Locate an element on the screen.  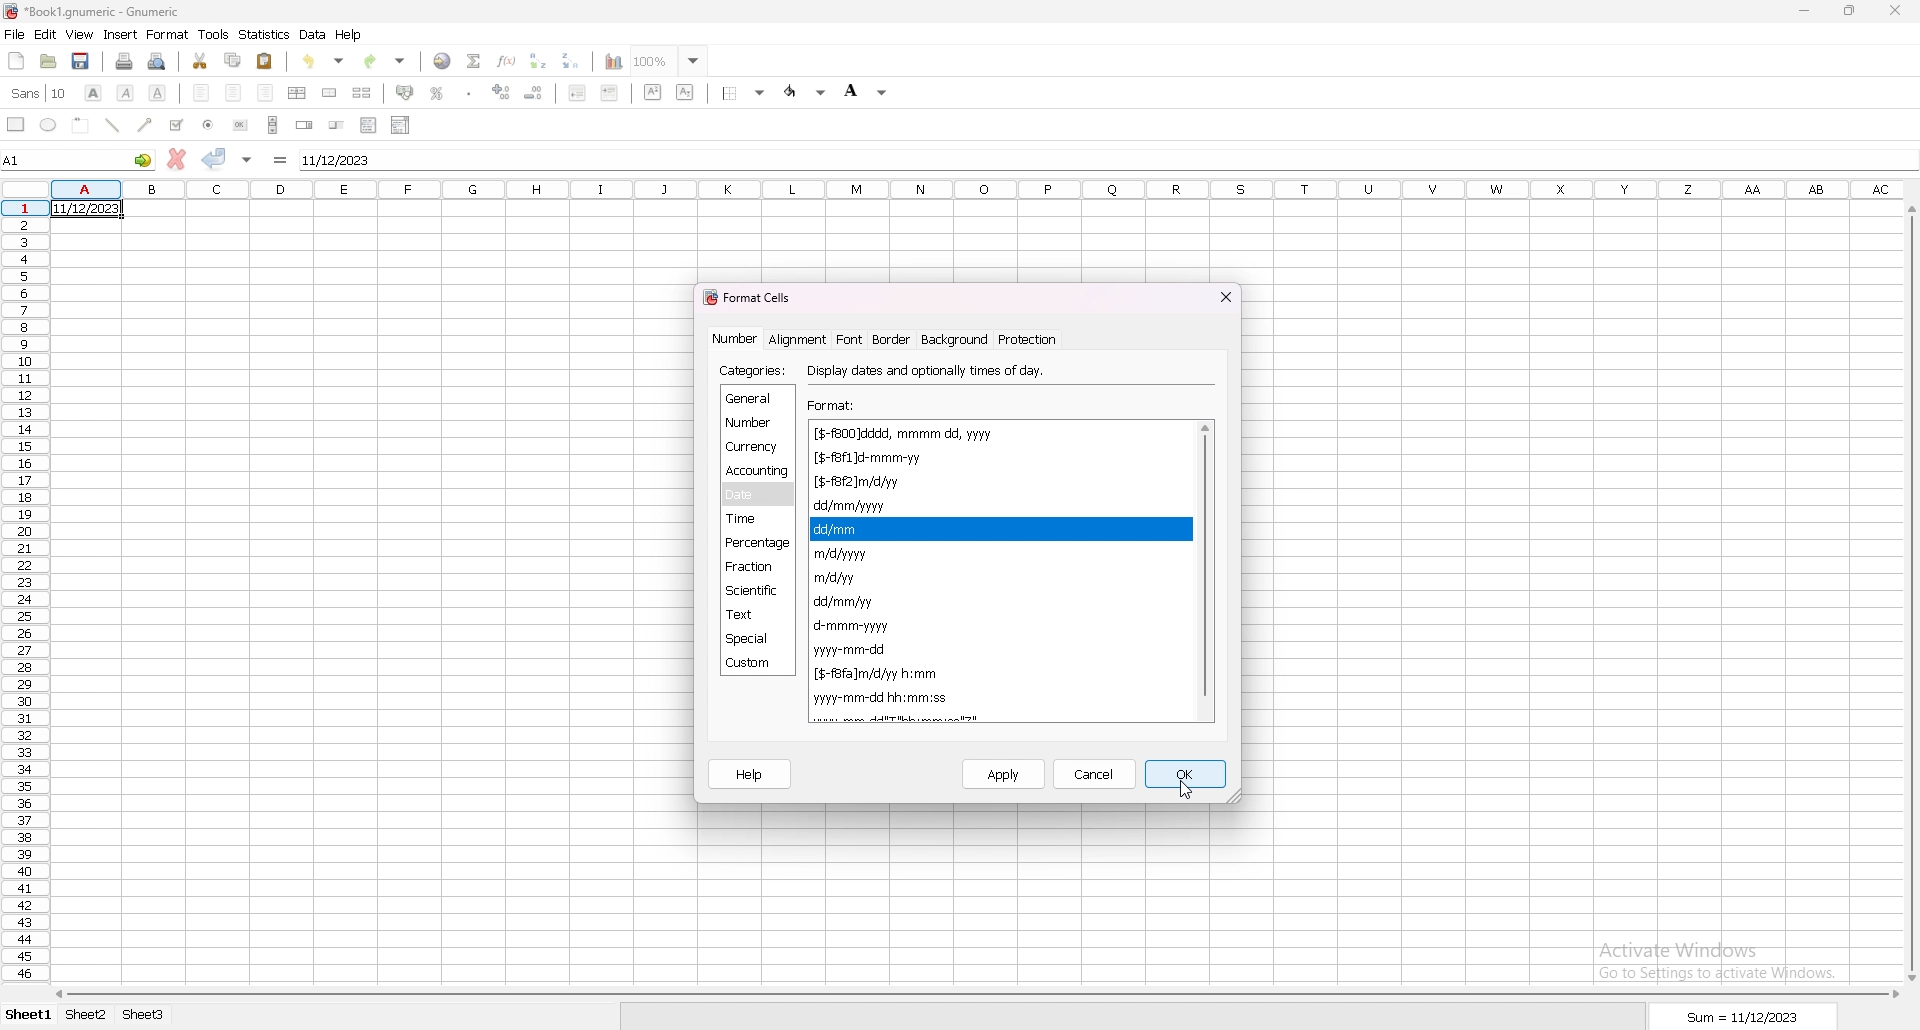
currency is located at coordinates (755, 448).